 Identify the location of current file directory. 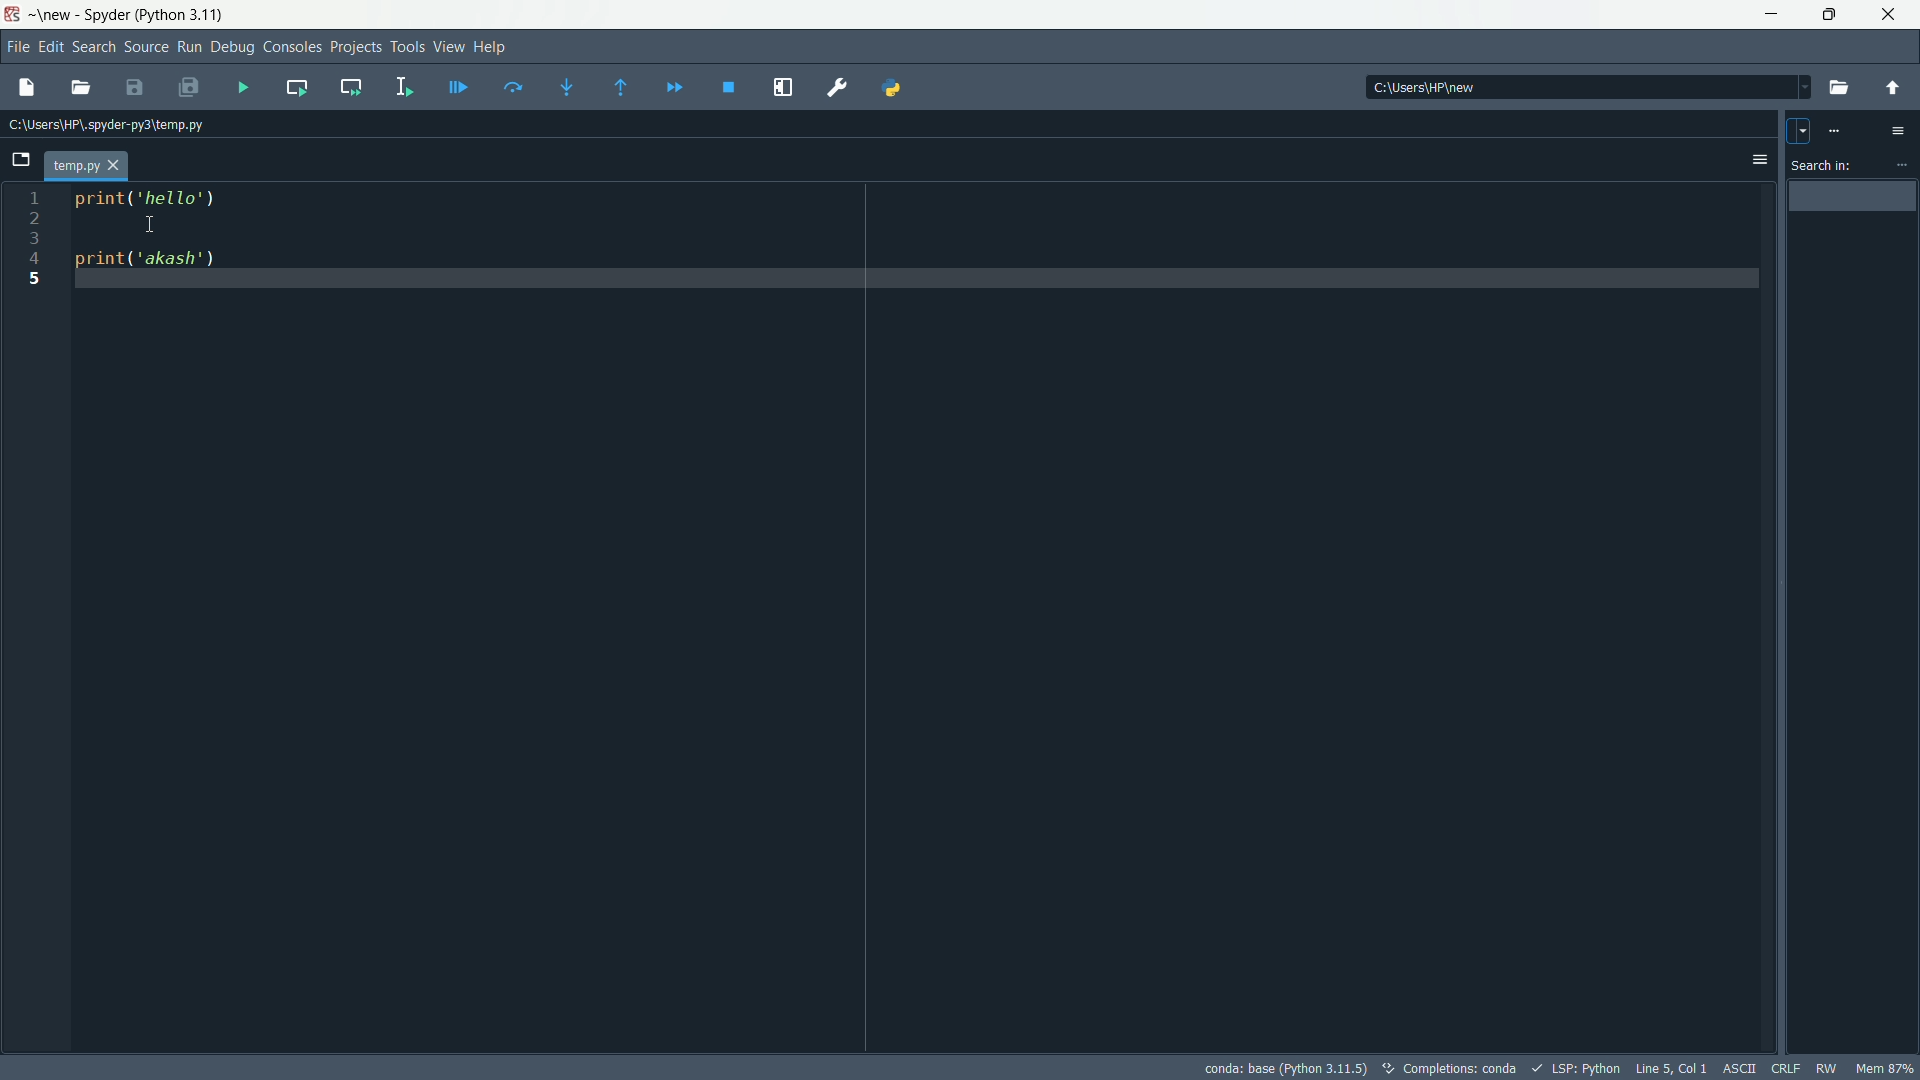
(106, 124).